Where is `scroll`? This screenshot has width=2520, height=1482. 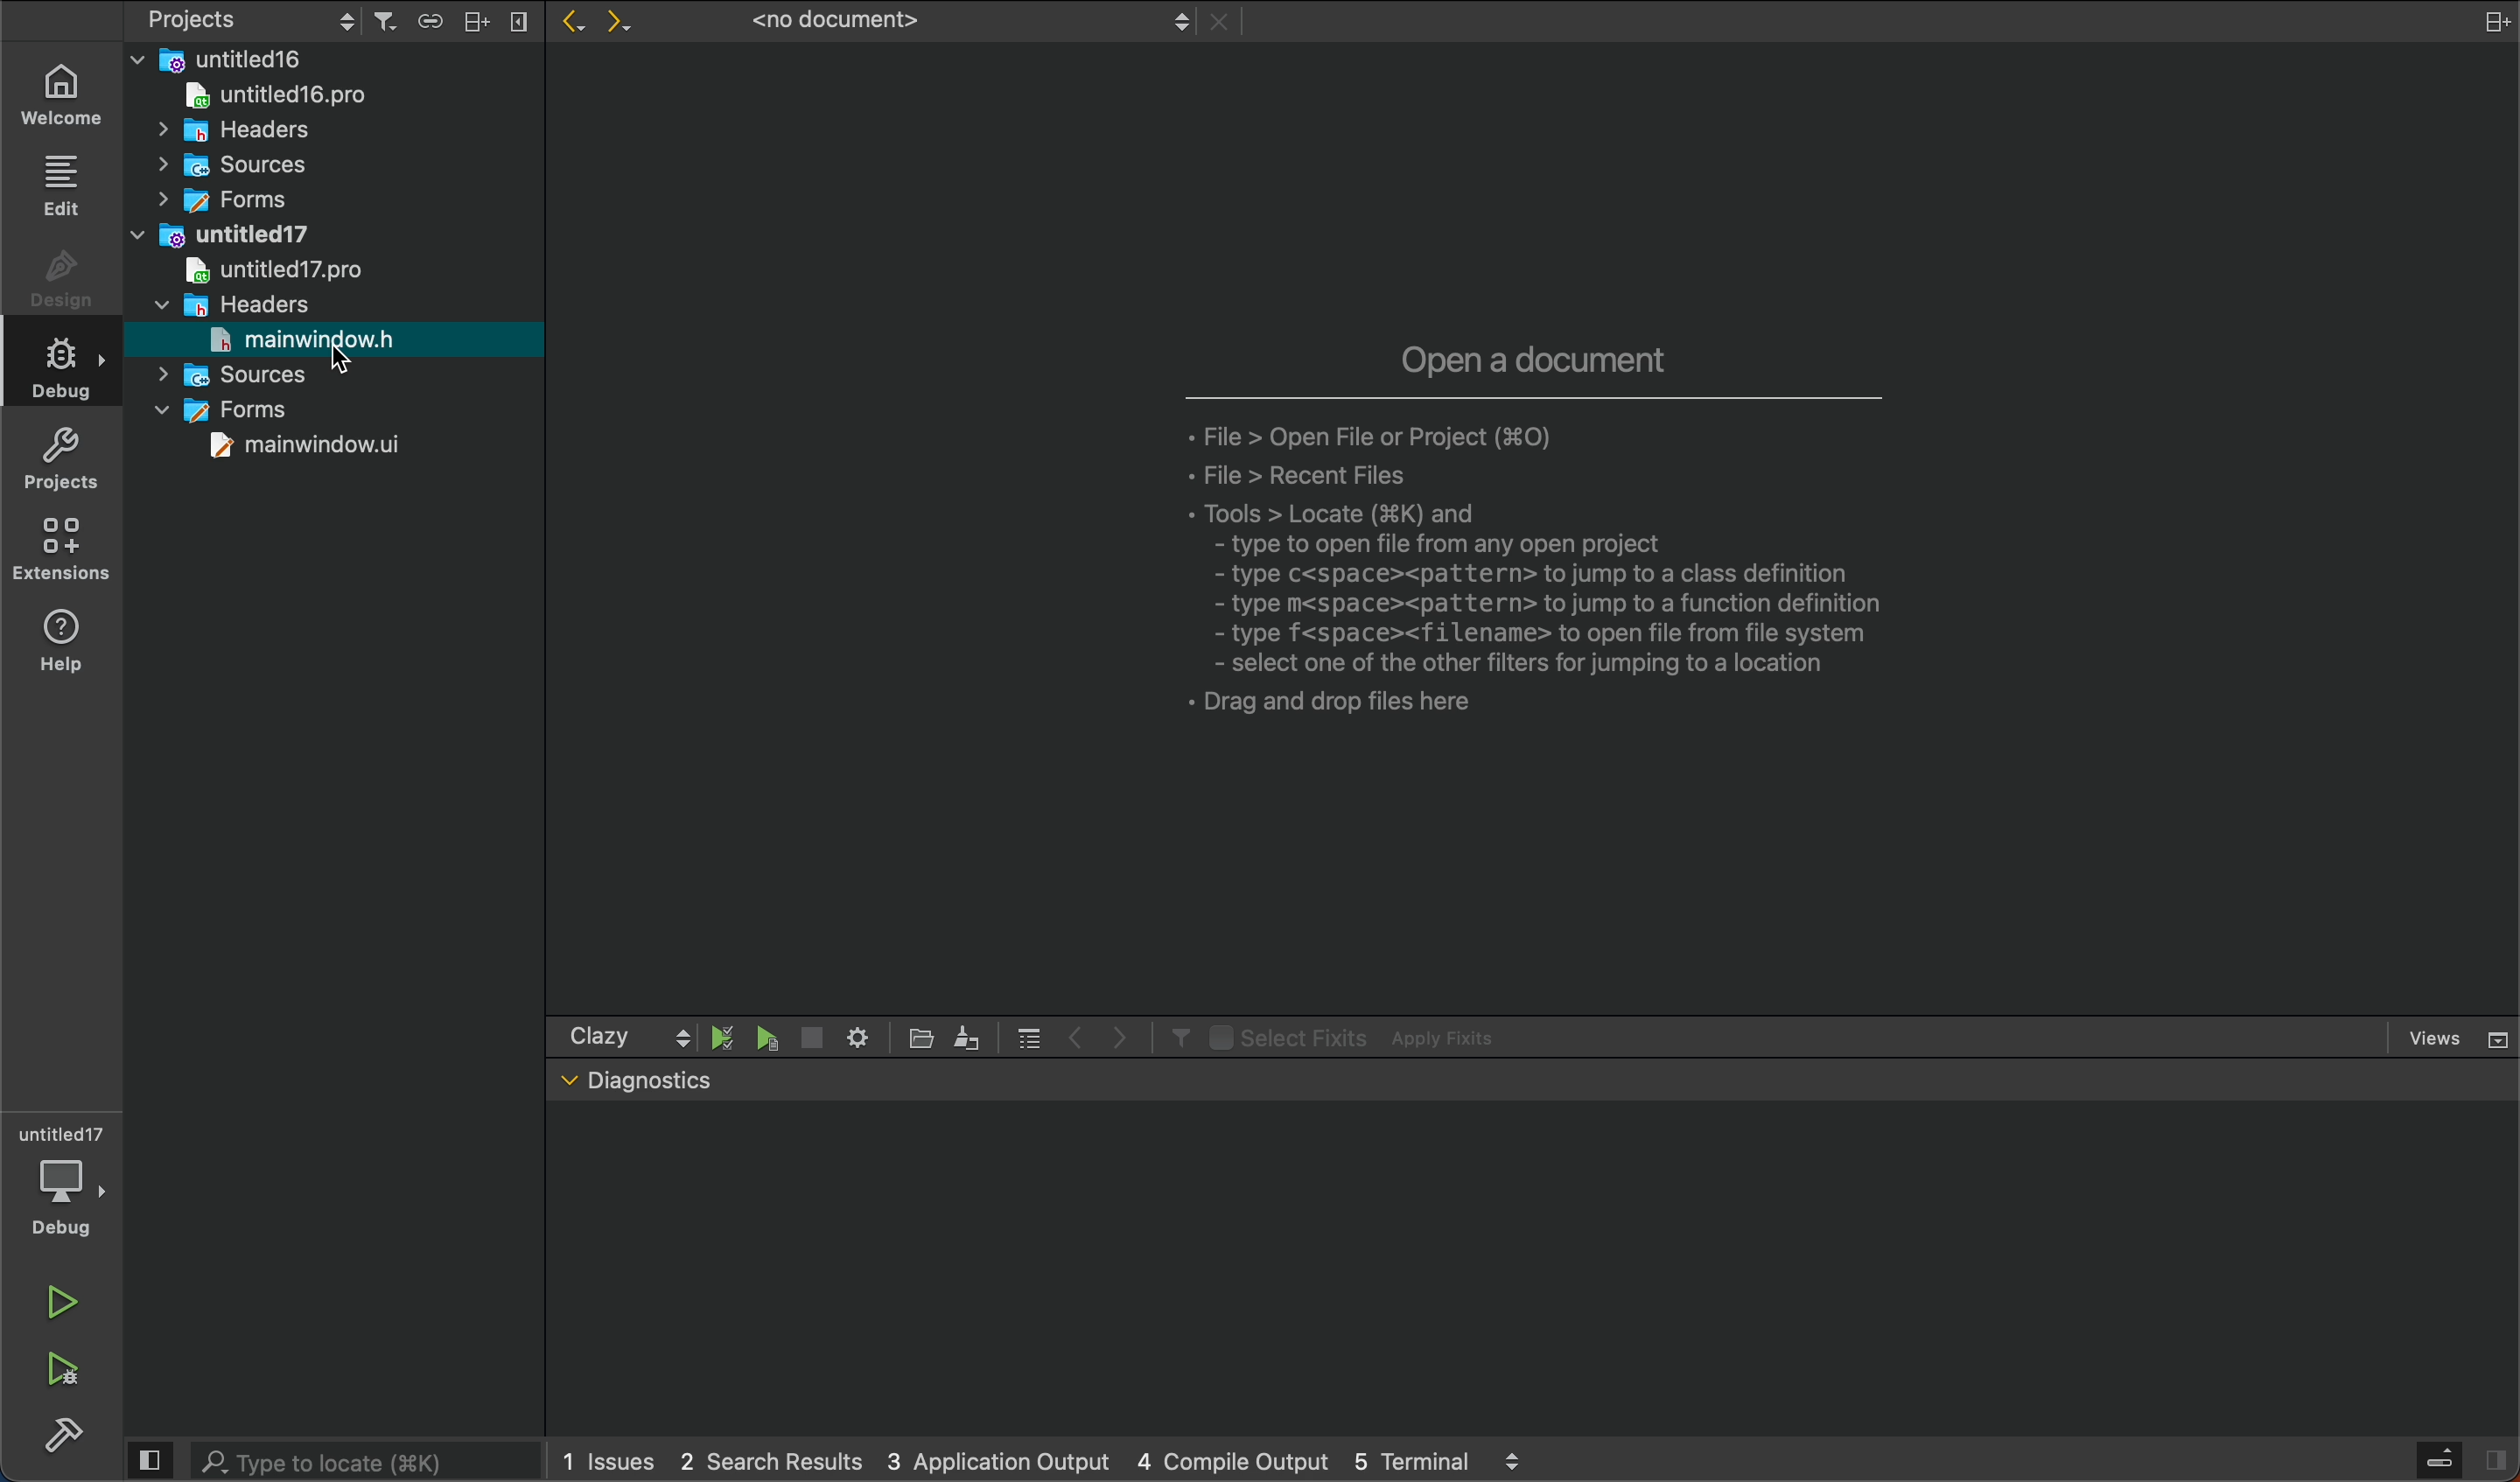 scroll is located at coordinates (682, 1036).